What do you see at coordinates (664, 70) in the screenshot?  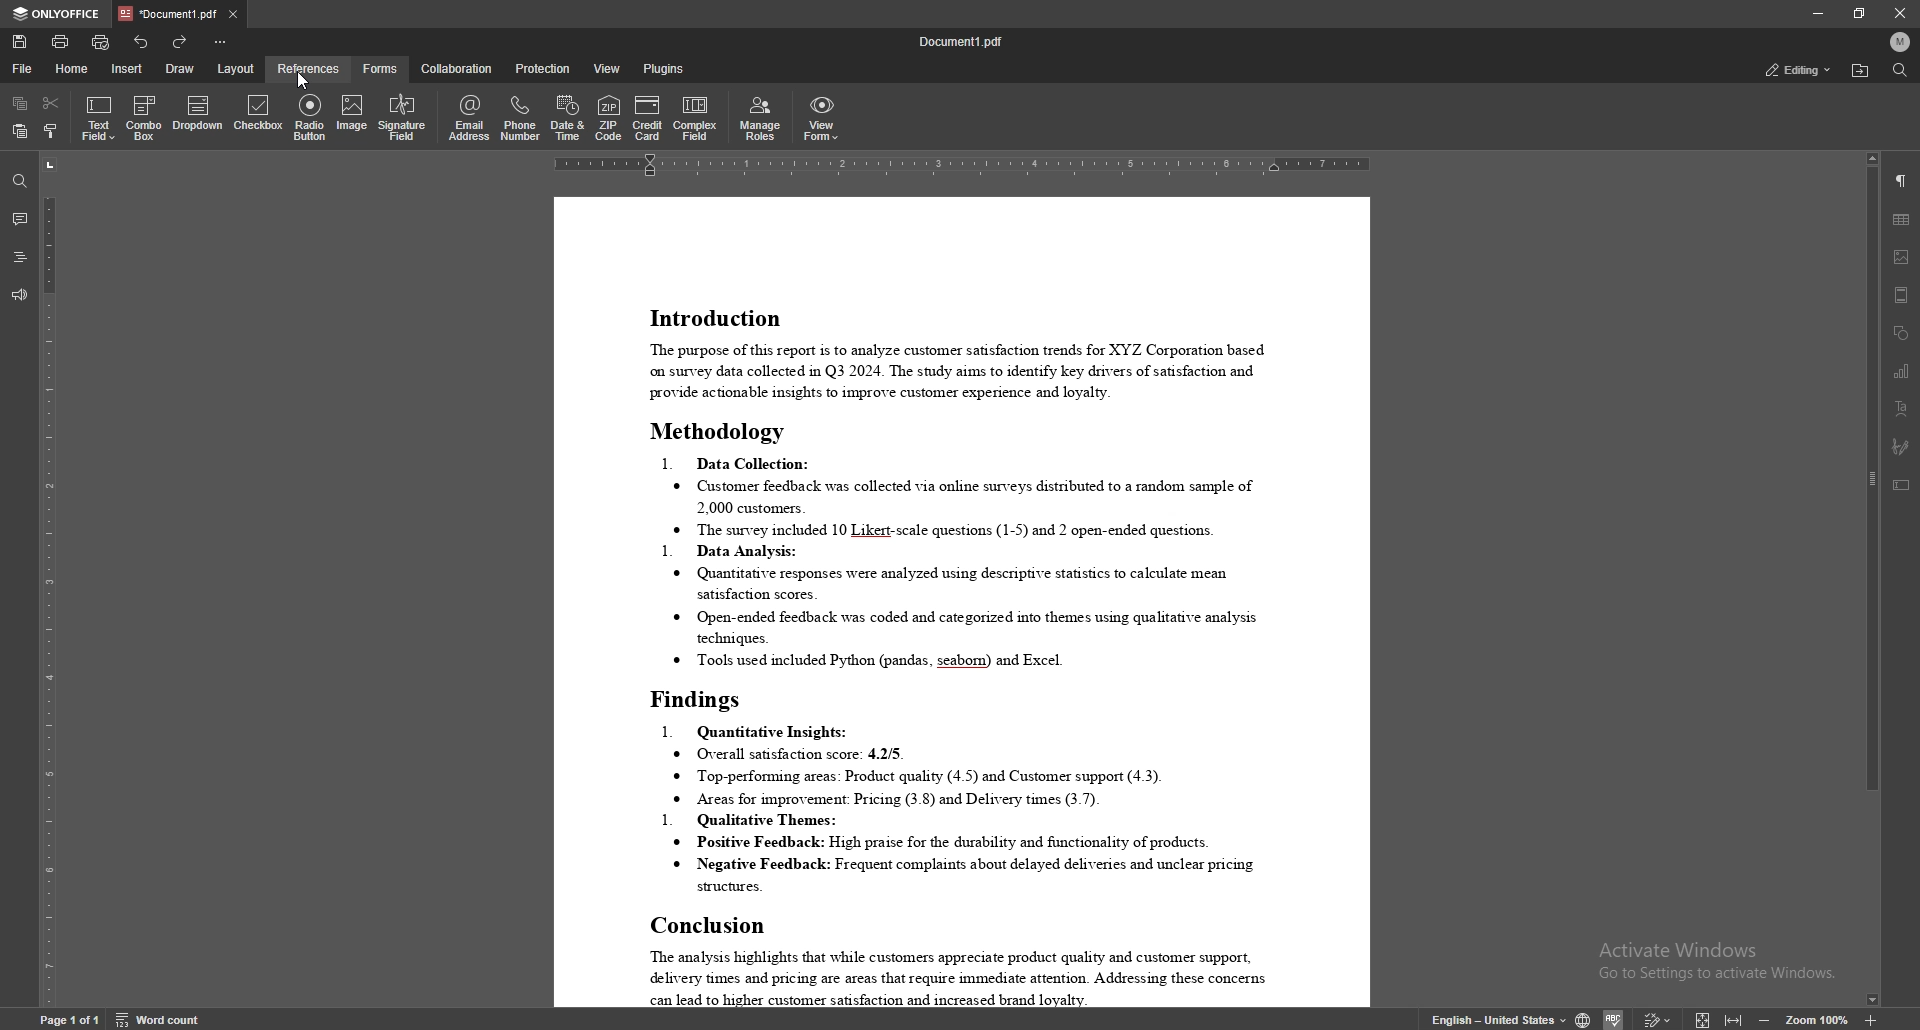 I see `plugins` at bounding box center [664, 70].